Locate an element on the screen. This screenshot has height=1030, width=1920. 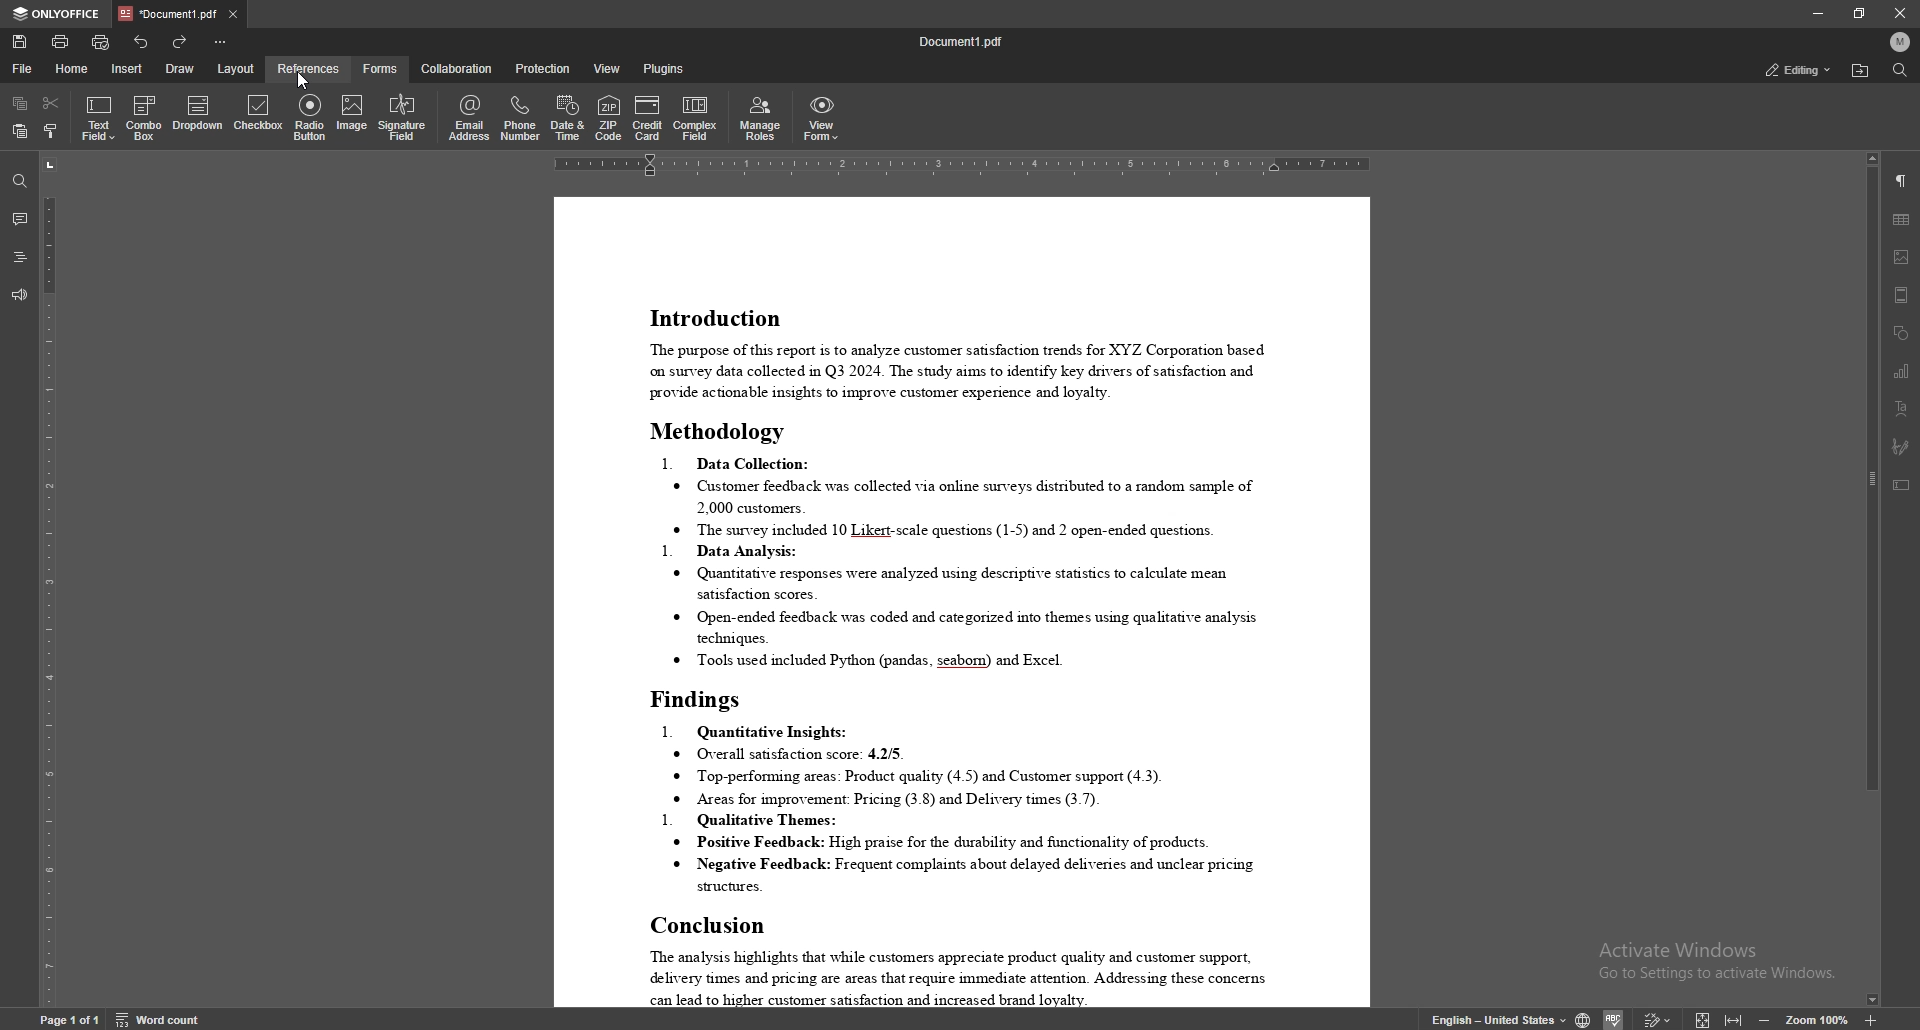
text box is located at coordinates (1900, 485).